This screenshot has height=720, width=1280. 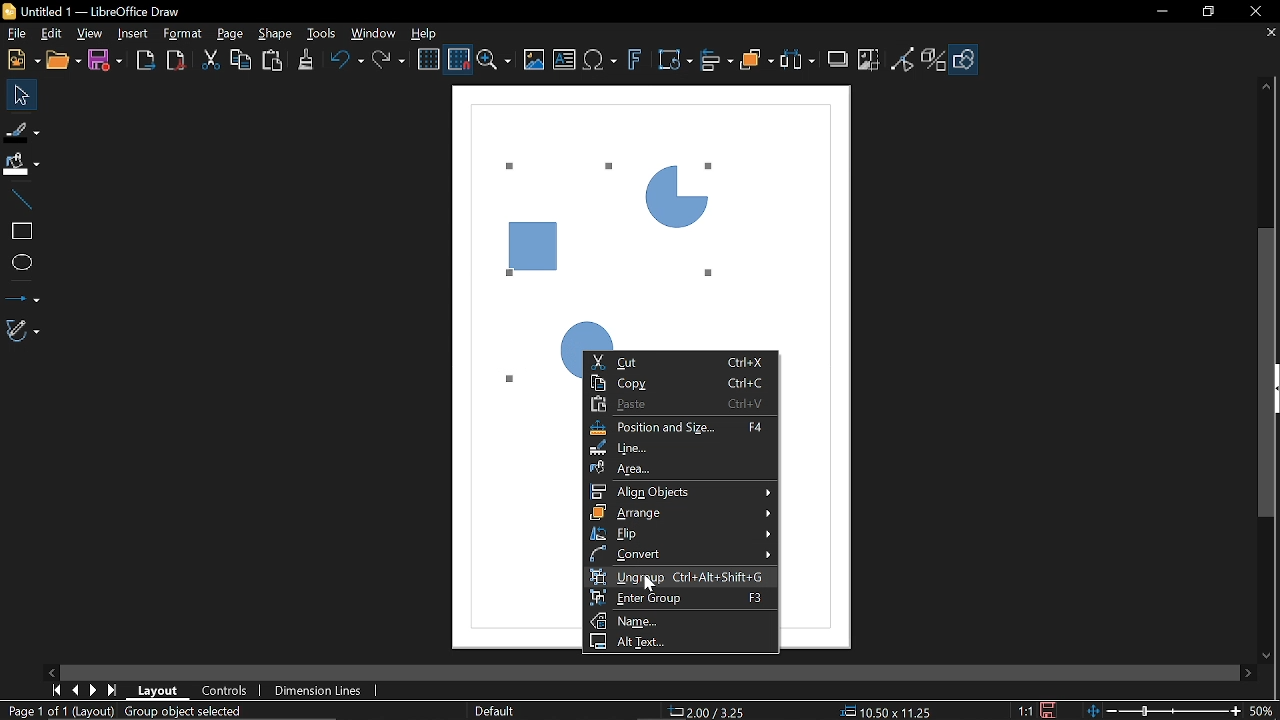 What do you see at coordinates (96, 11) in the screenshot?
I see `Current window` at bounding box center [96, 11].